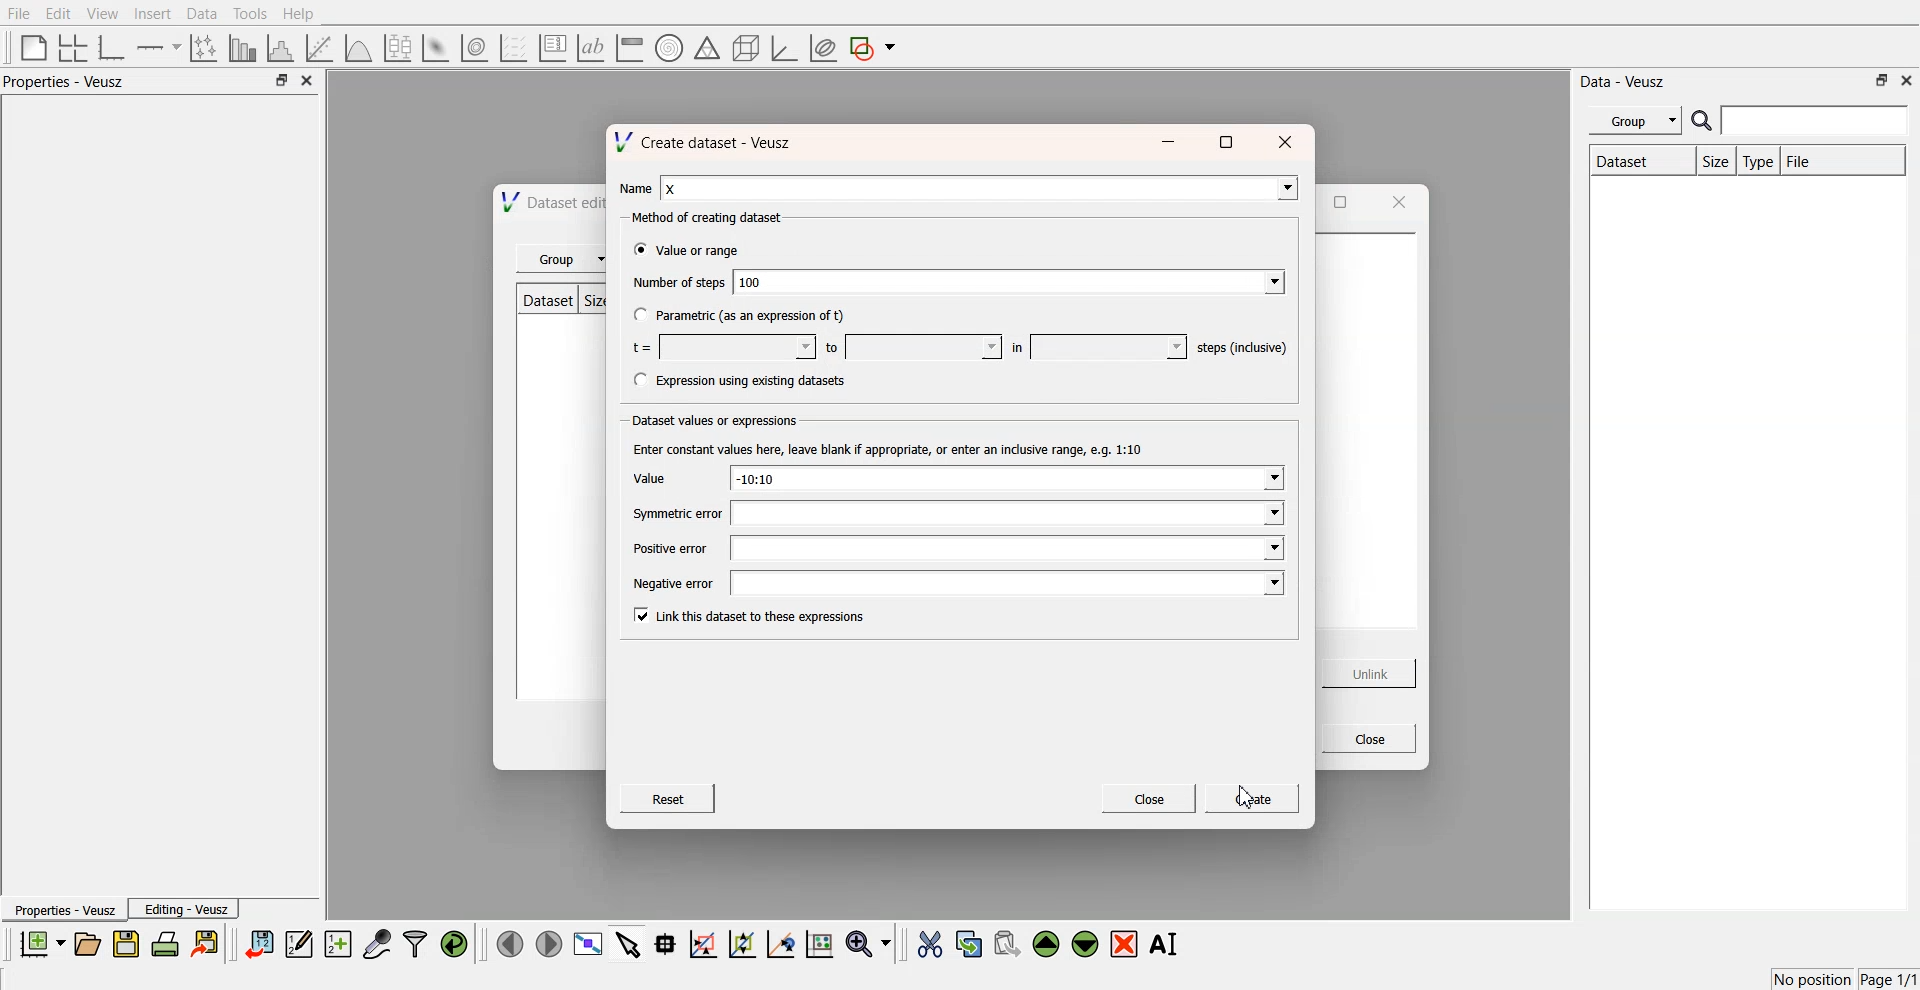  Describe the element at coordinates (281, 81) in the screenshot. I see `minimise or maximise` at that location.